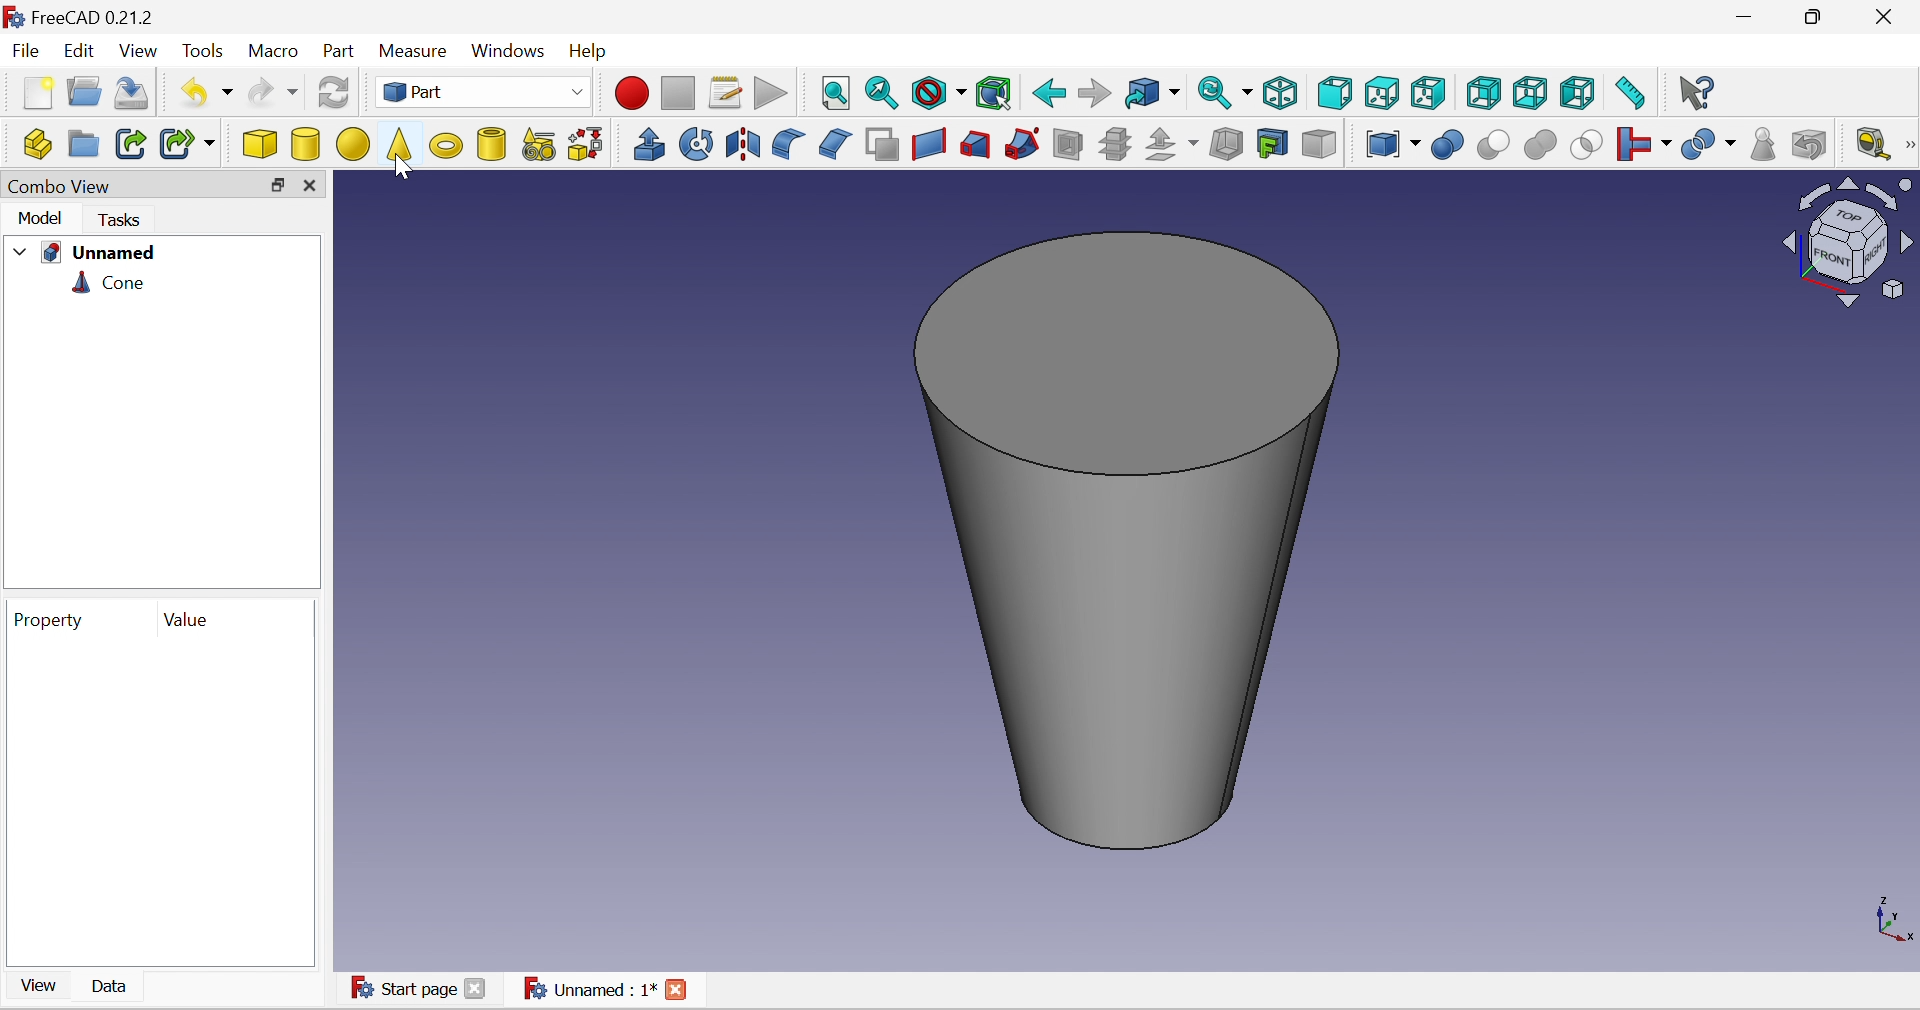 Image resolution: width=1920 pixels, height=1010 pixels. What do you see at coordinates (1383, 92) in the screenshot?
I see `Top` at bounding box center [1383, 92].